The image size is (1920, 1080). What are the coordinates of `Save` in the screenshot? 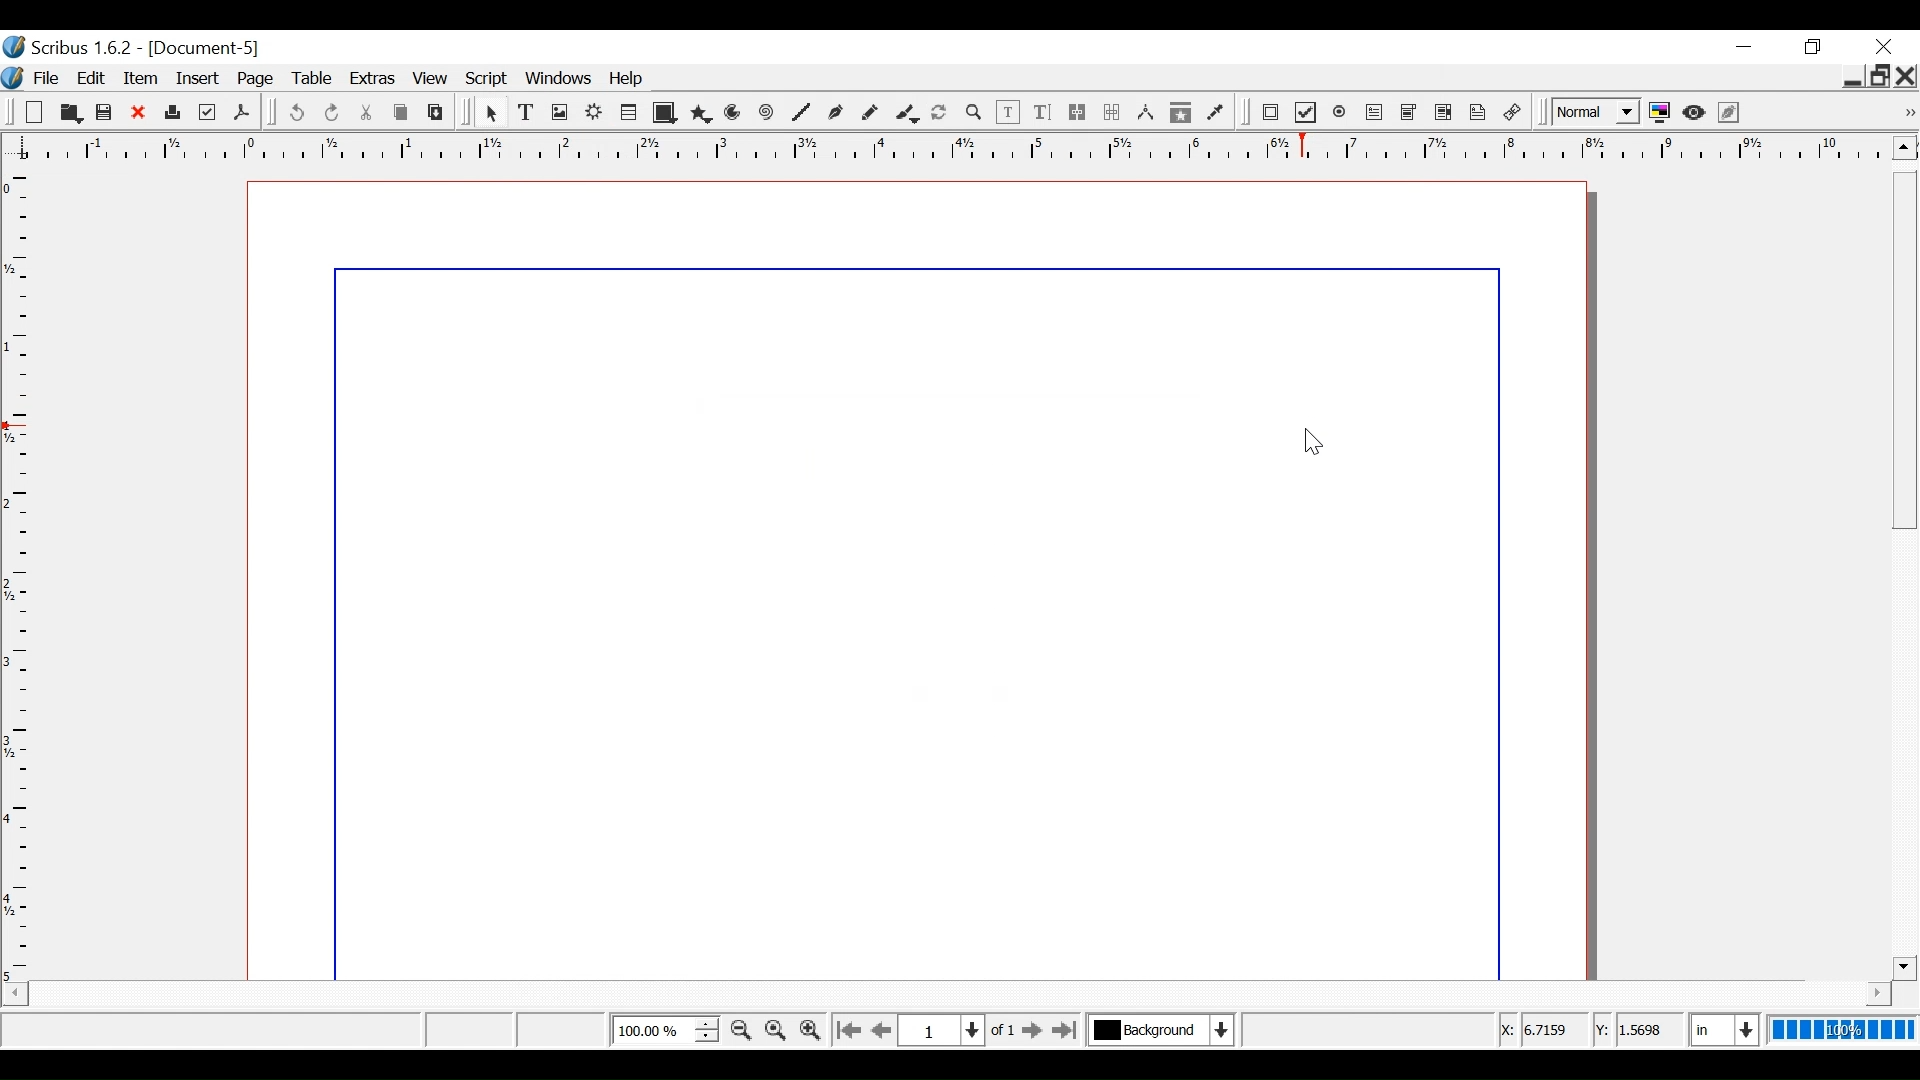 It's located at (105, 113).